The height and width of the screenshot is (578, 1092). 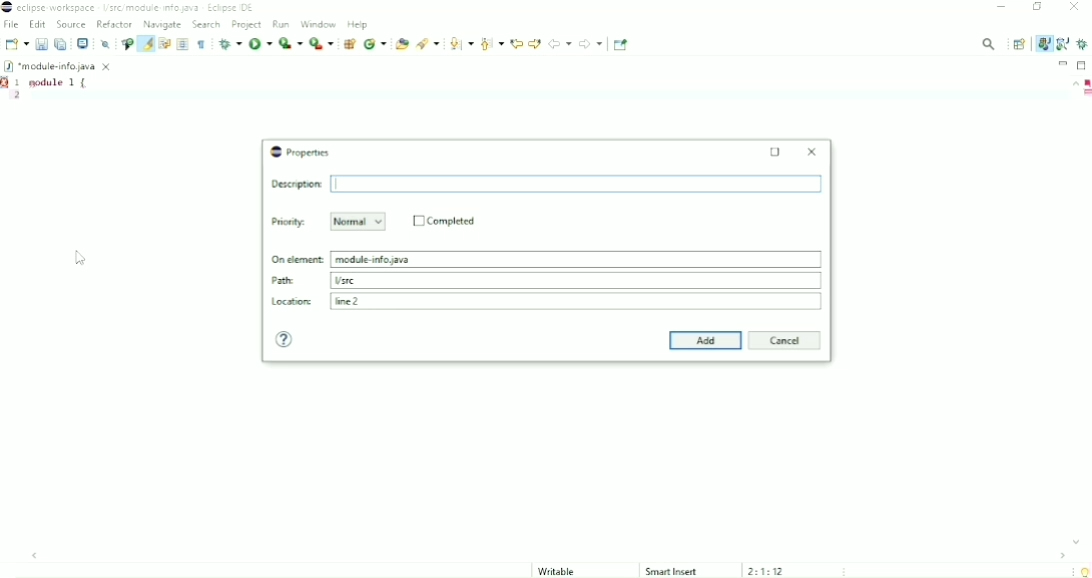 I want to click on Debug, so click(x=230, y=44).